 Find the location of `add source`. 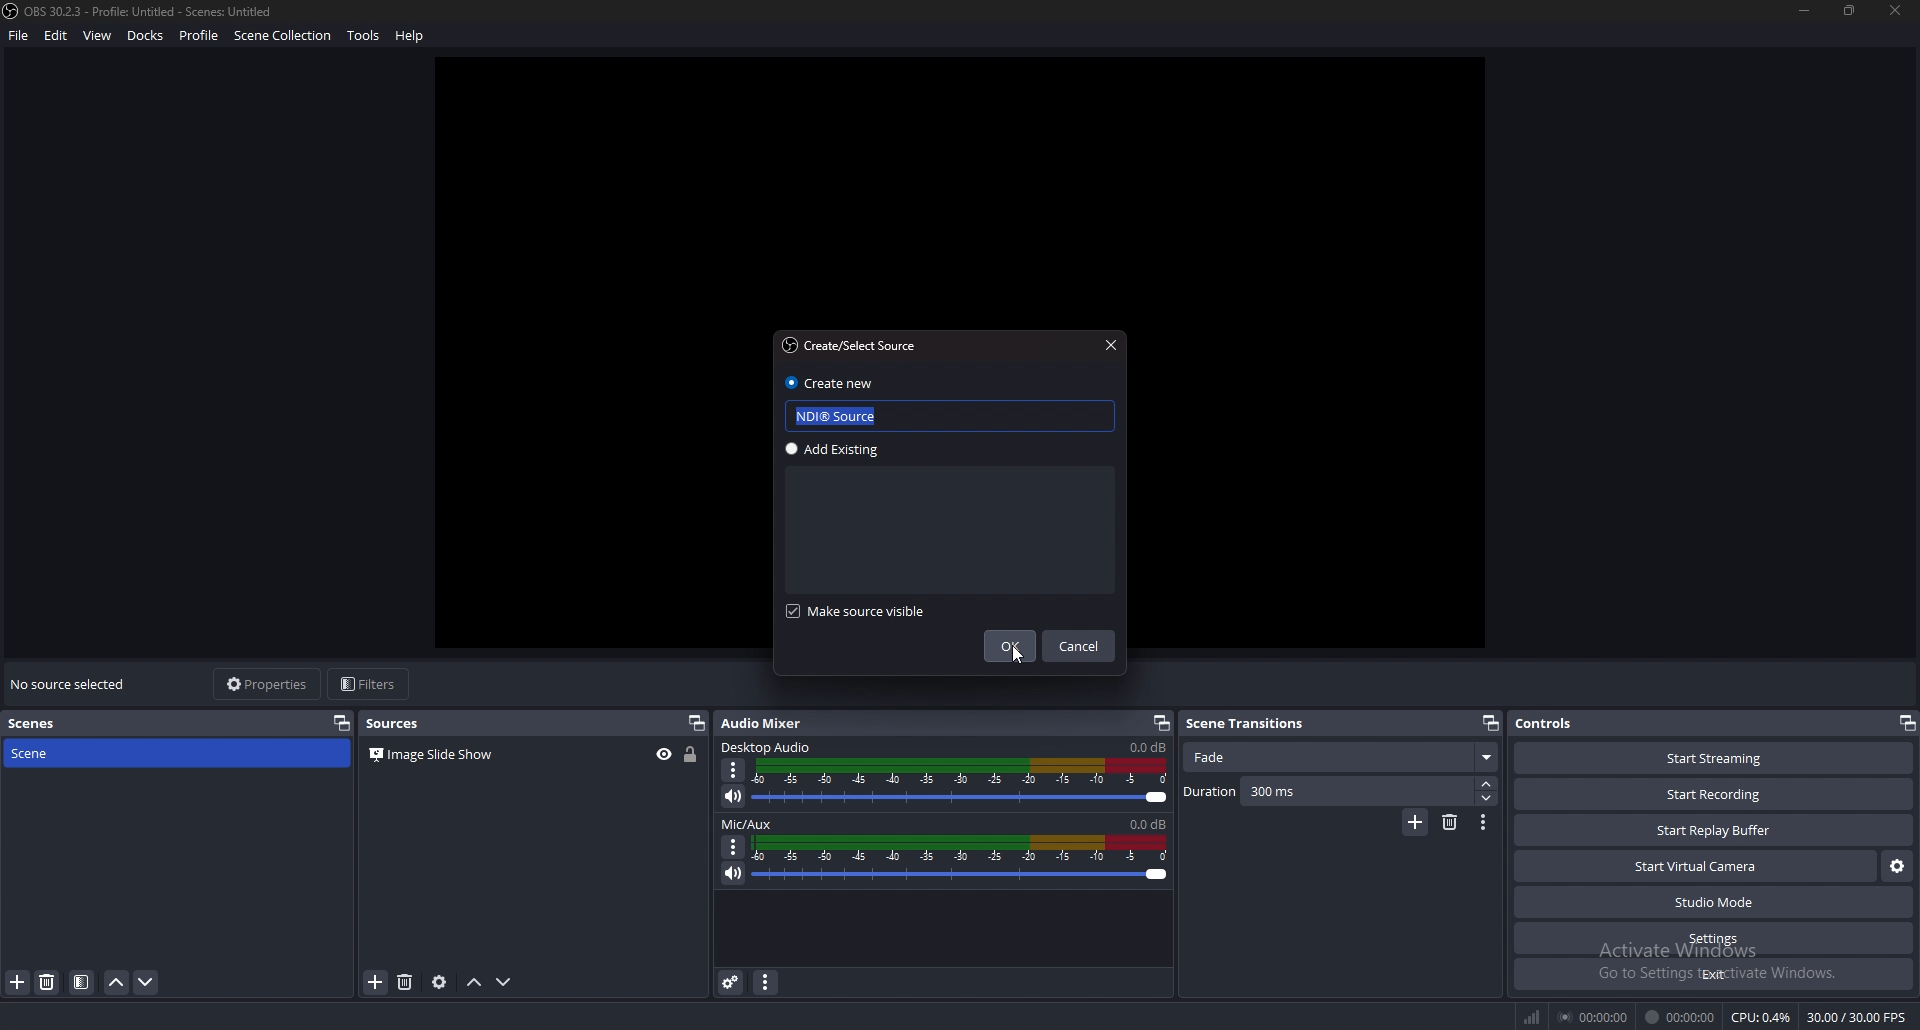

add source is located at coordinates (16, 983).